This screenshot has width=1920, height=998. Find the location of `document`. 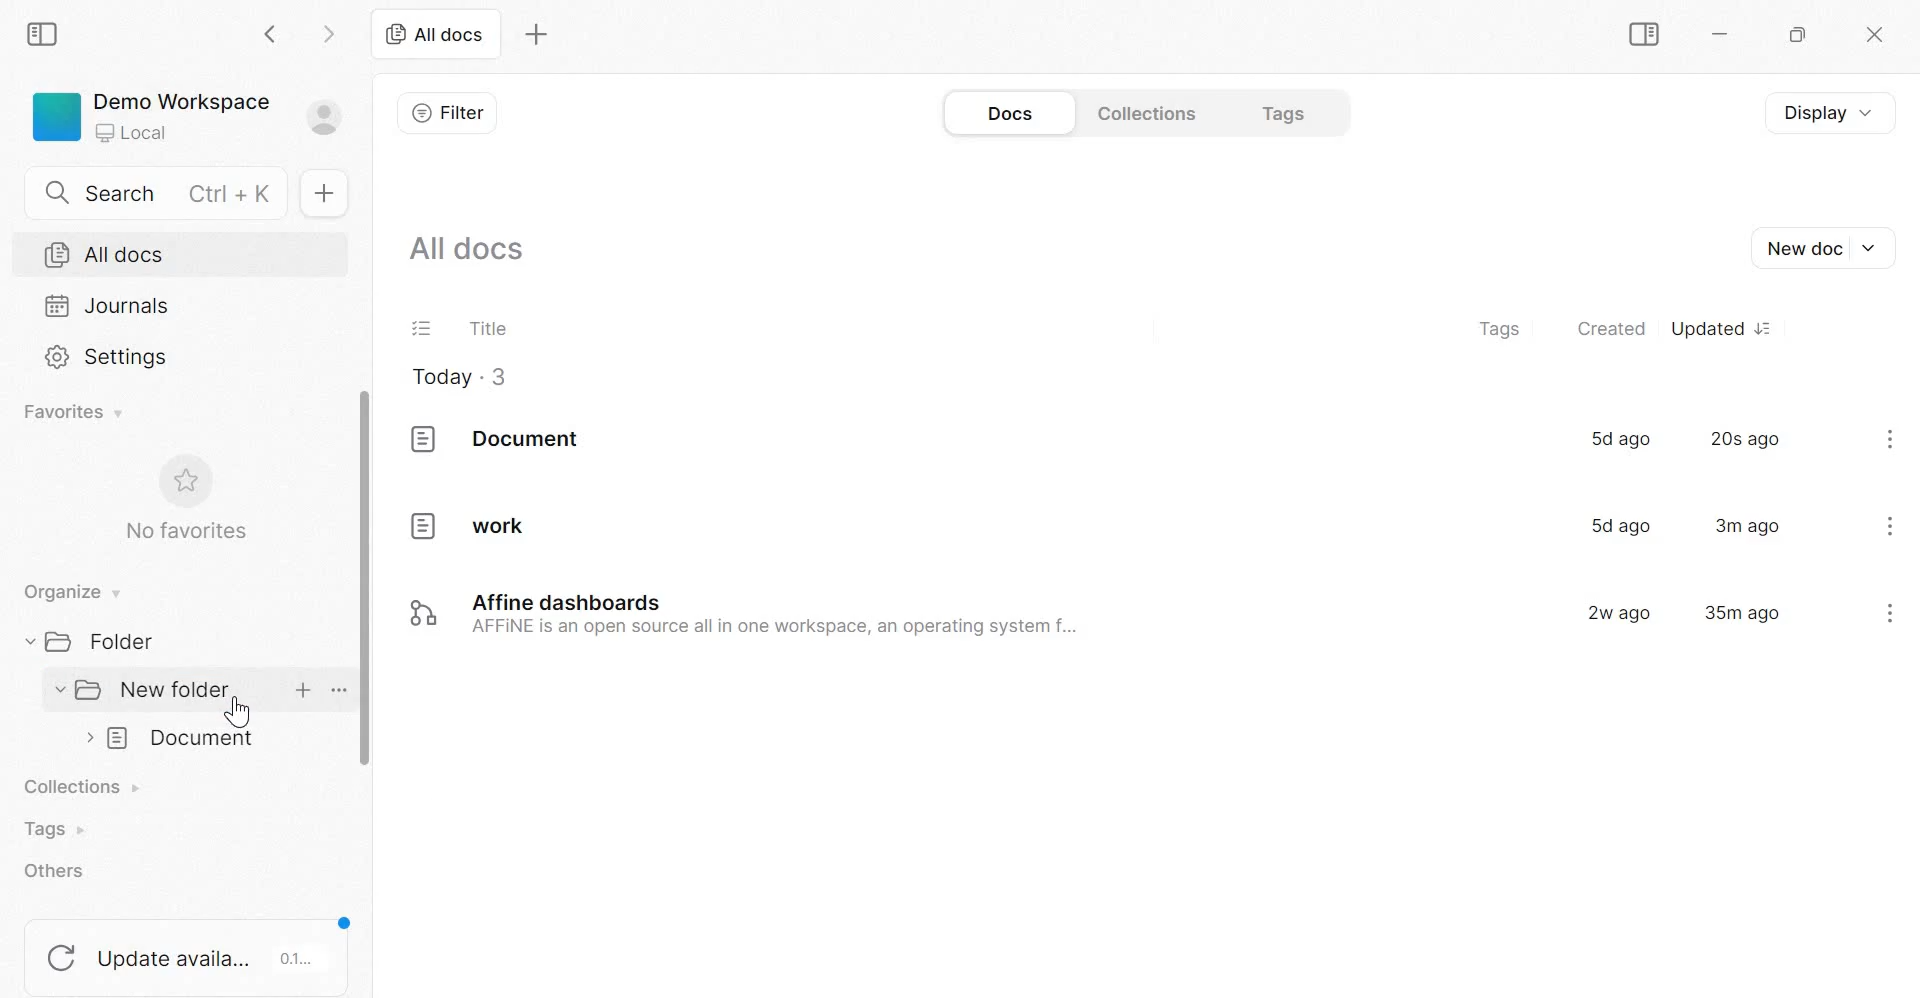

document is located at coordinates (500, 439).